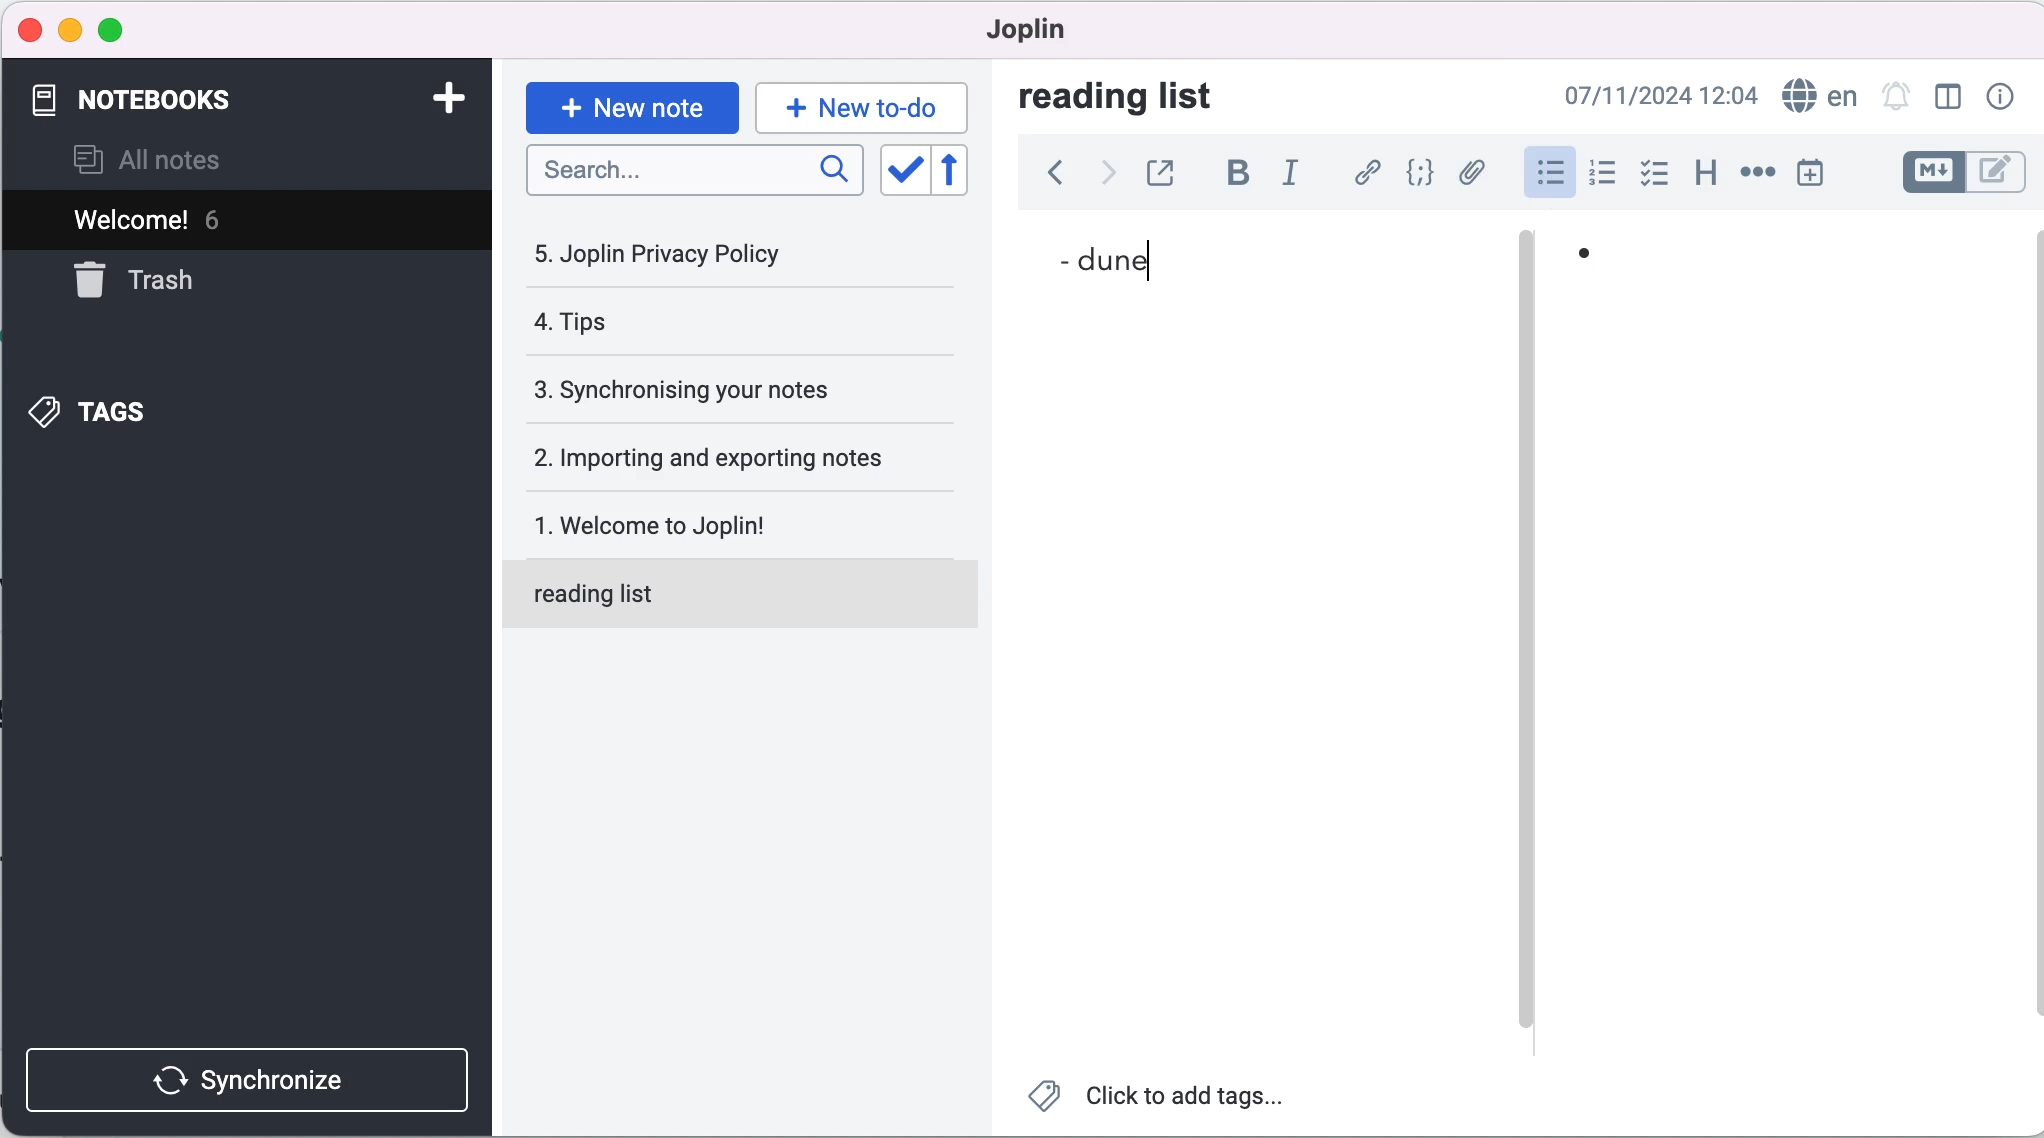 The width and height of the screenshot is (2044, 1138). Describe the element at coordinates (1161, 1103) in the screenshot. I see `click to add tags` at that location.